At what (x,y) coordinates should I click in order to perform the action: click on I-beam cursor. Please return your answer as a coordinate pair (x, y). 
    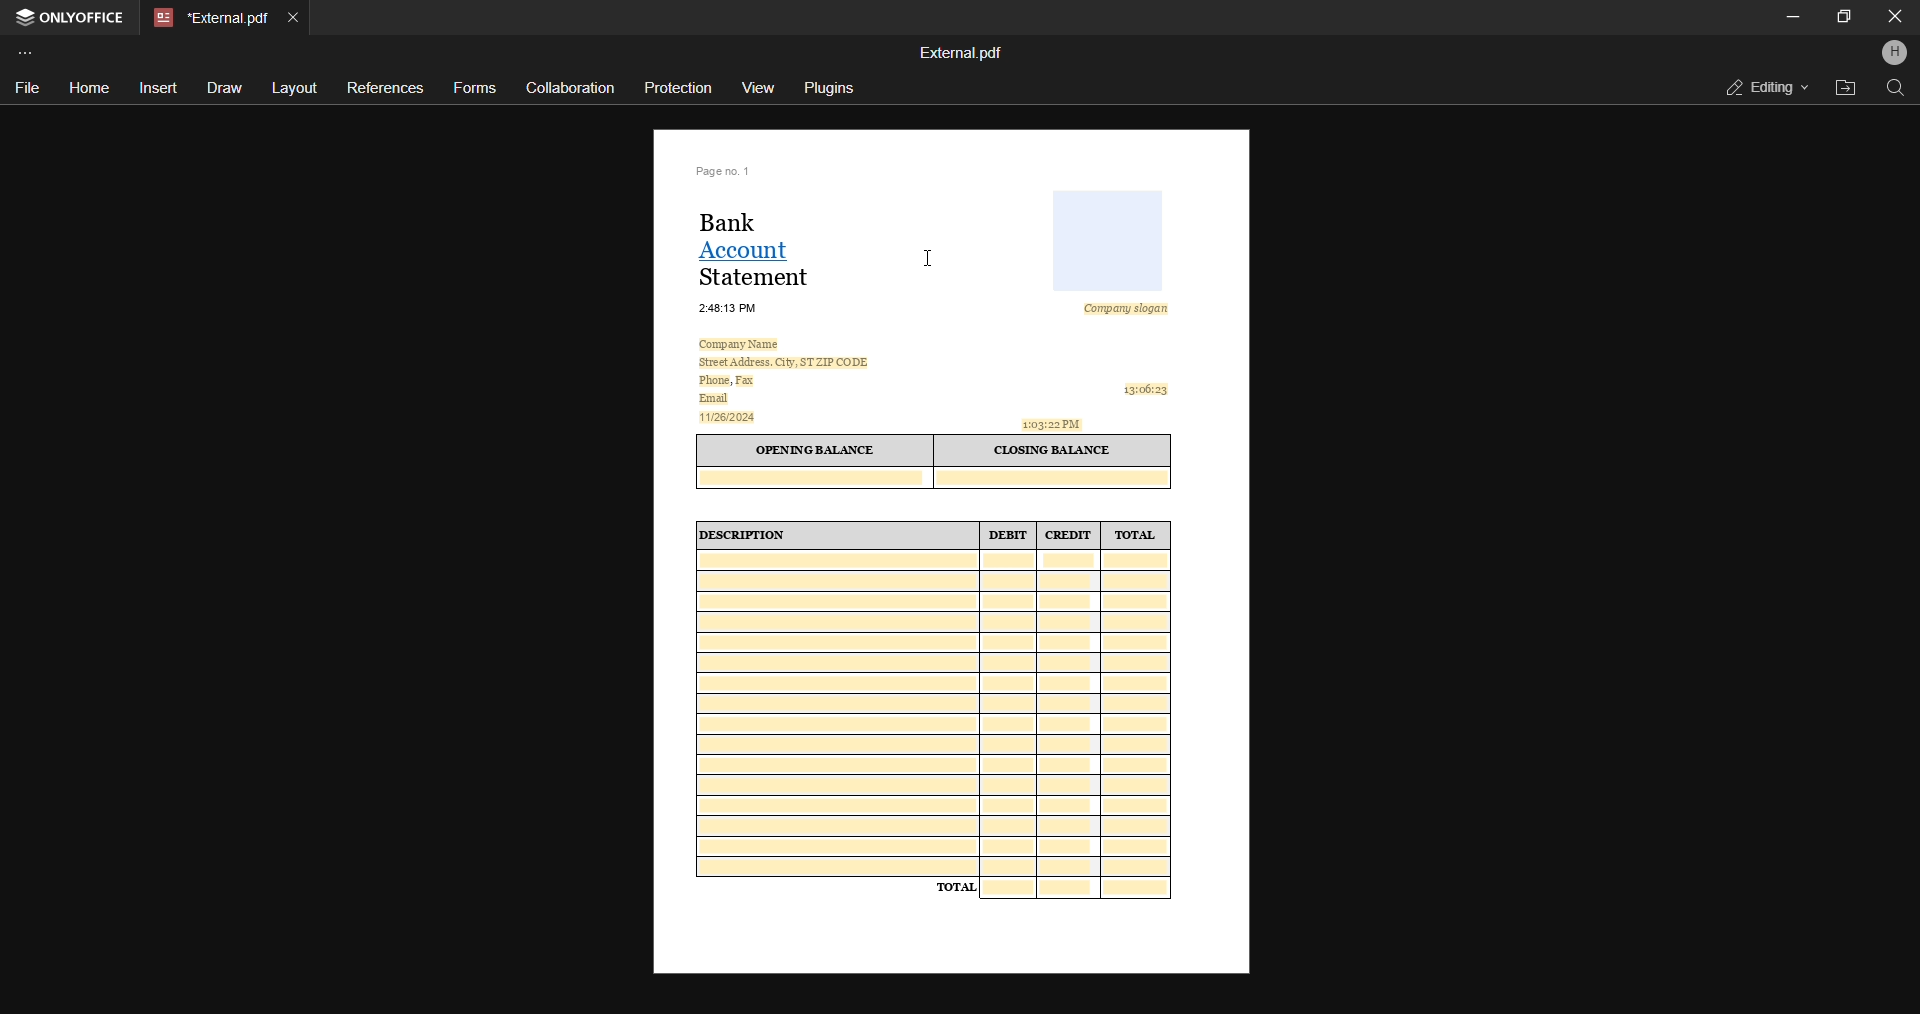
    Looking at the image, I should click on (930, 259).